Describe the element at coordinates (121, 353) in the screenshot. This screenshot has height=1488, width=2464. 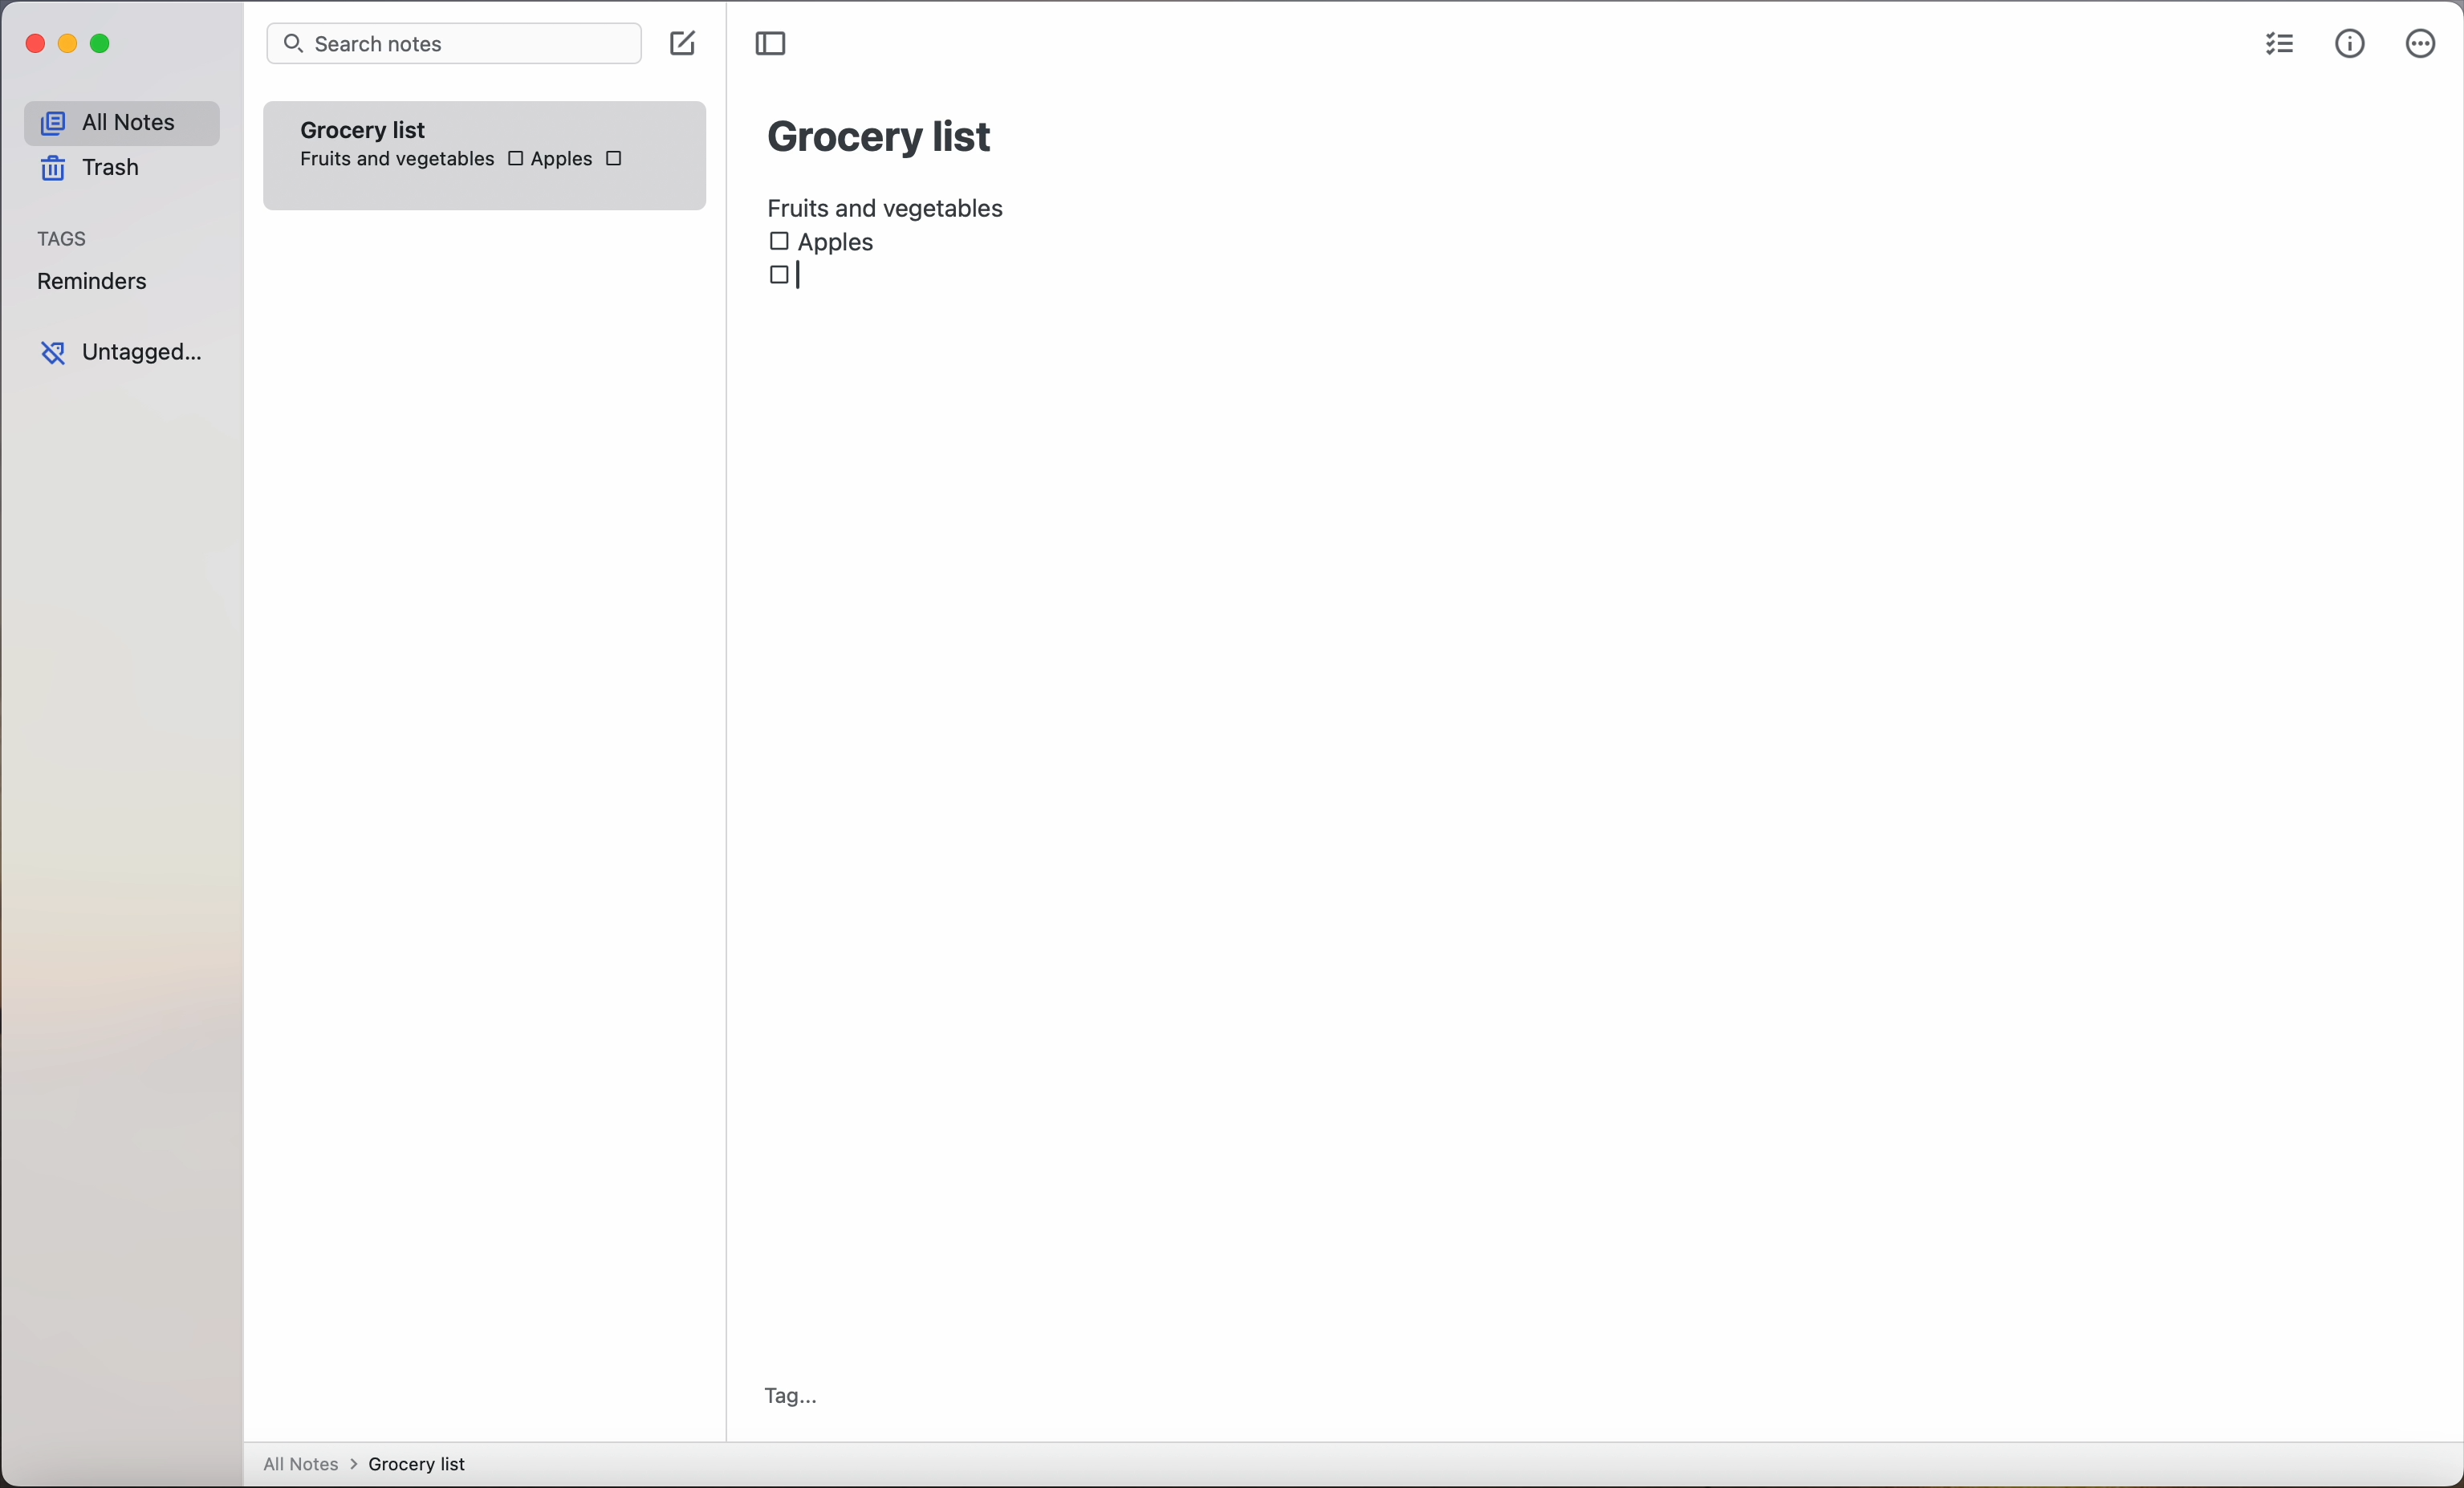
I see `untagged` at that location.